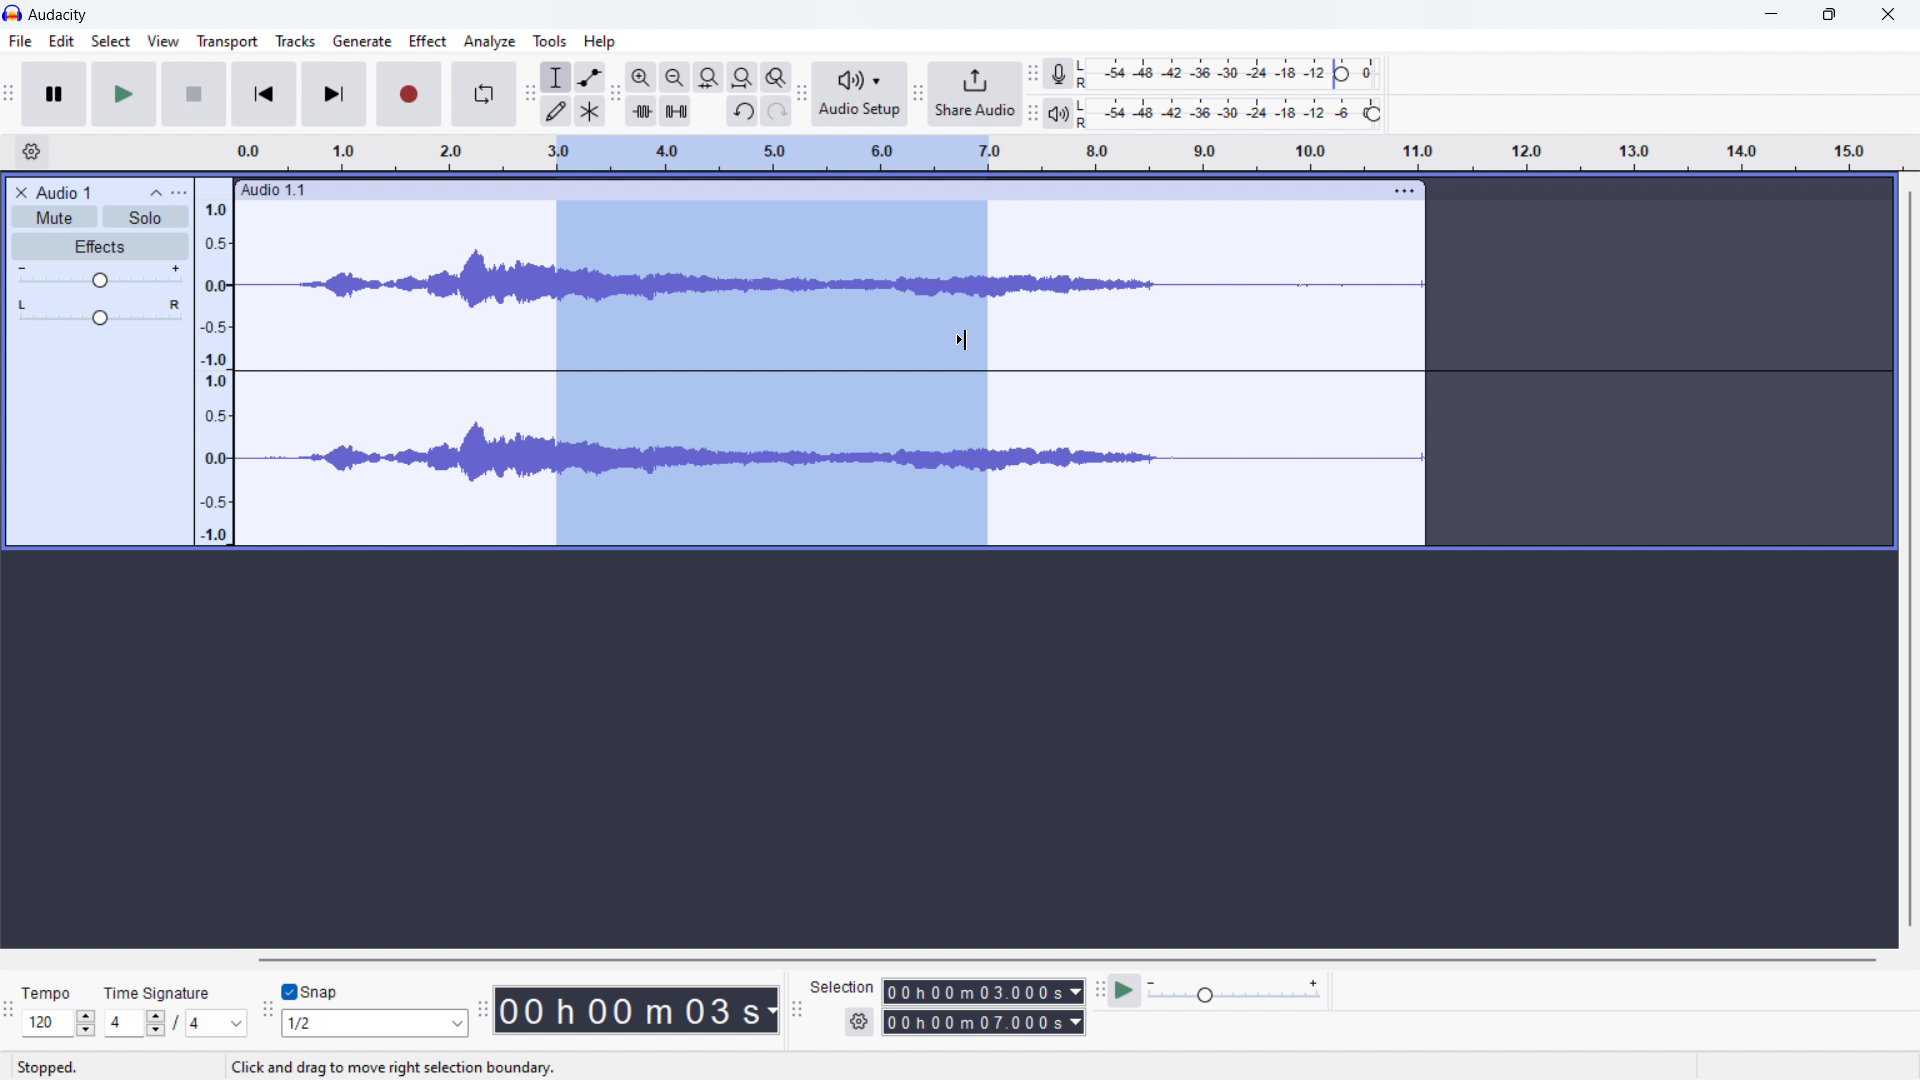 The width and height of the screenshot is (1920, 1080). I want to click on more options, so click(1406, 193).